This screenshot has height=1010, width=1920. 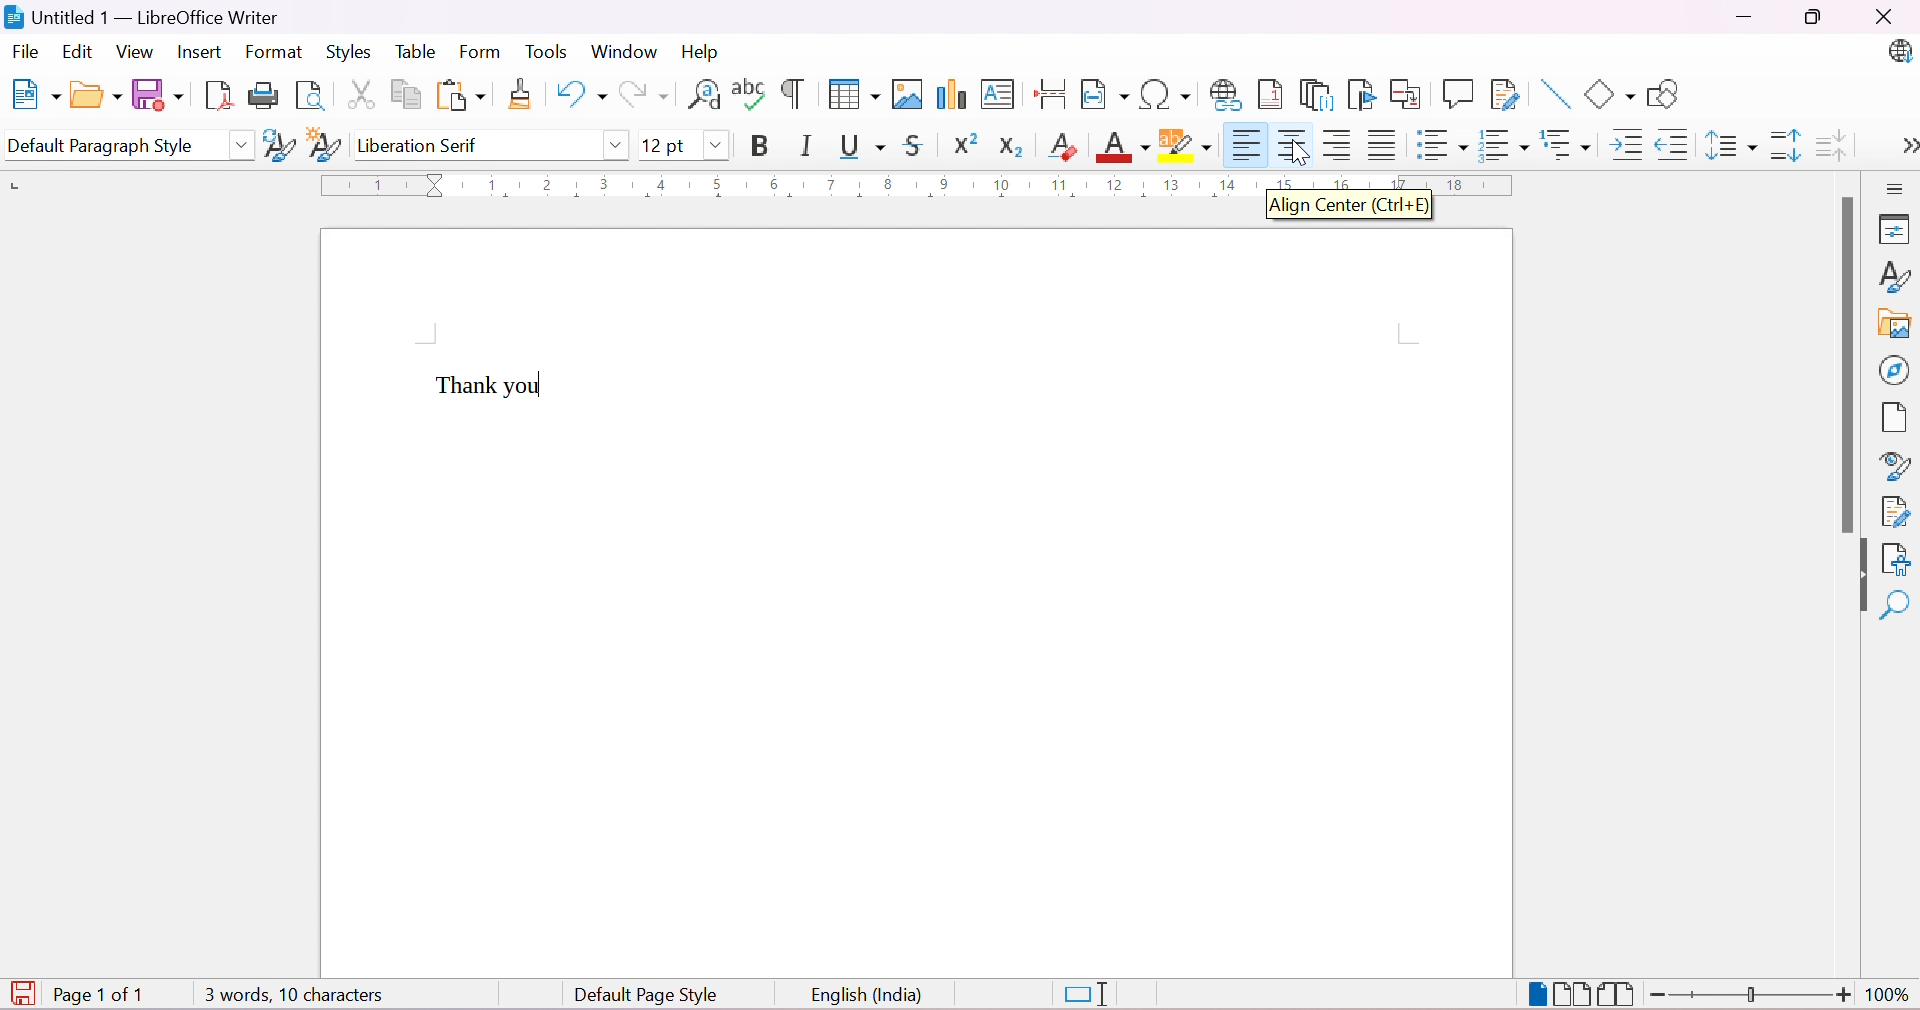 I want to click on Italic, so click(x=806, y=145).